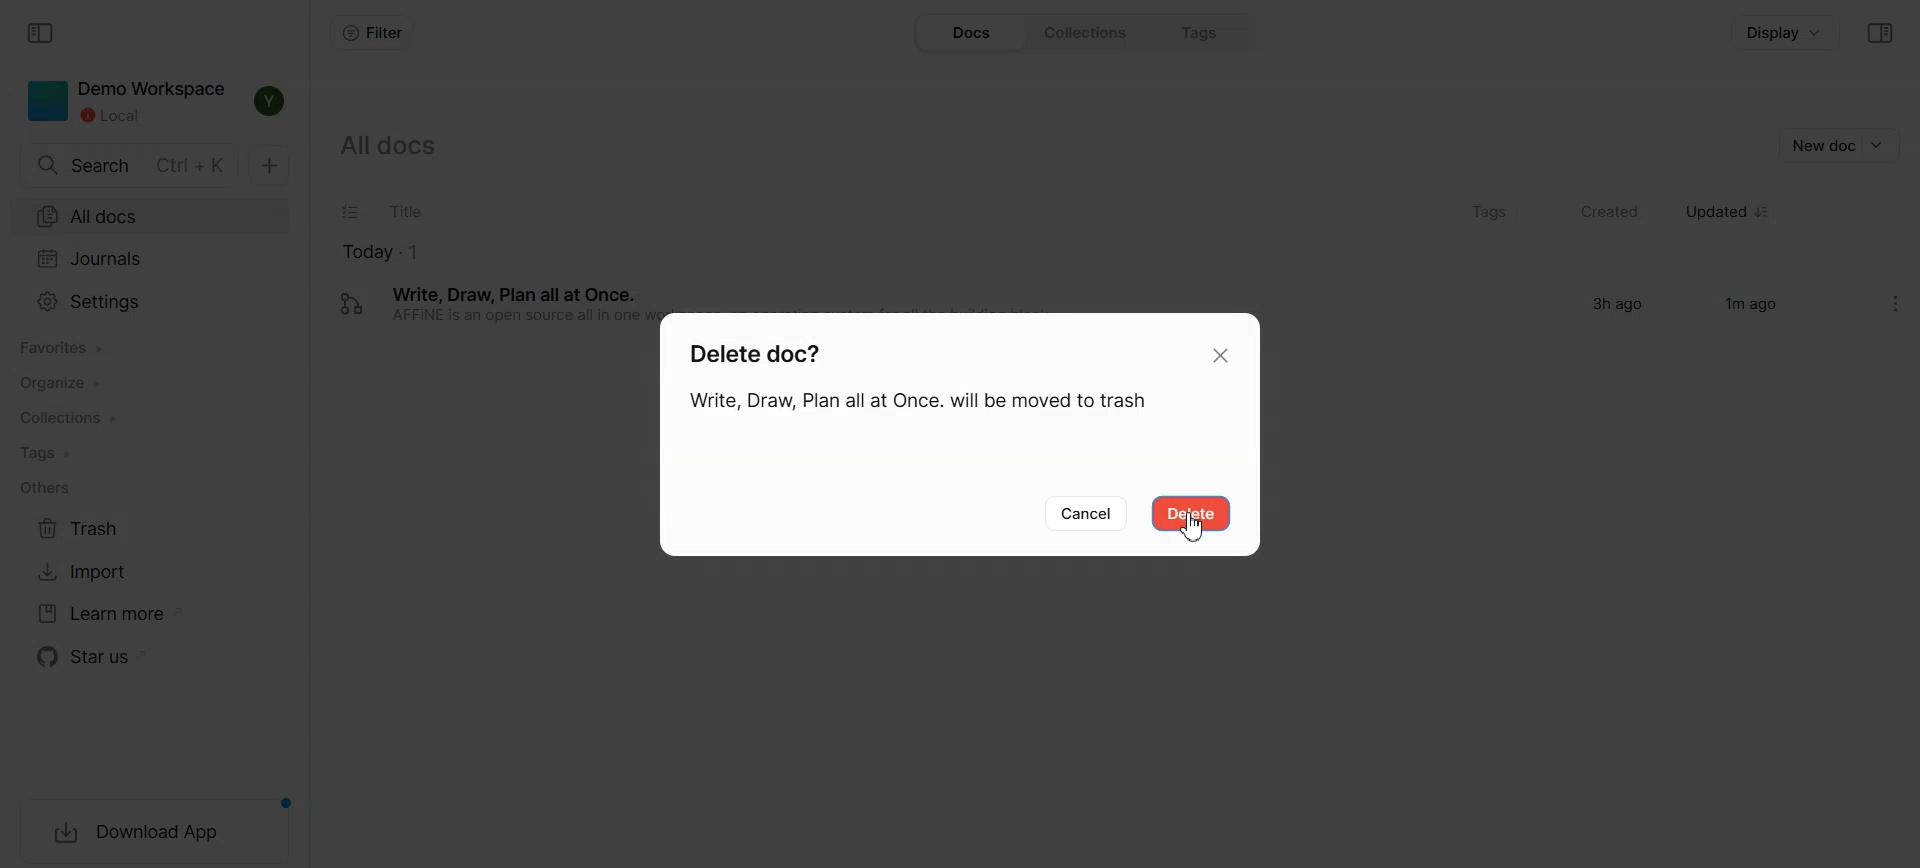 This screenshot has width=1920, height=868. I want to click on Settings, so click(149, 302).